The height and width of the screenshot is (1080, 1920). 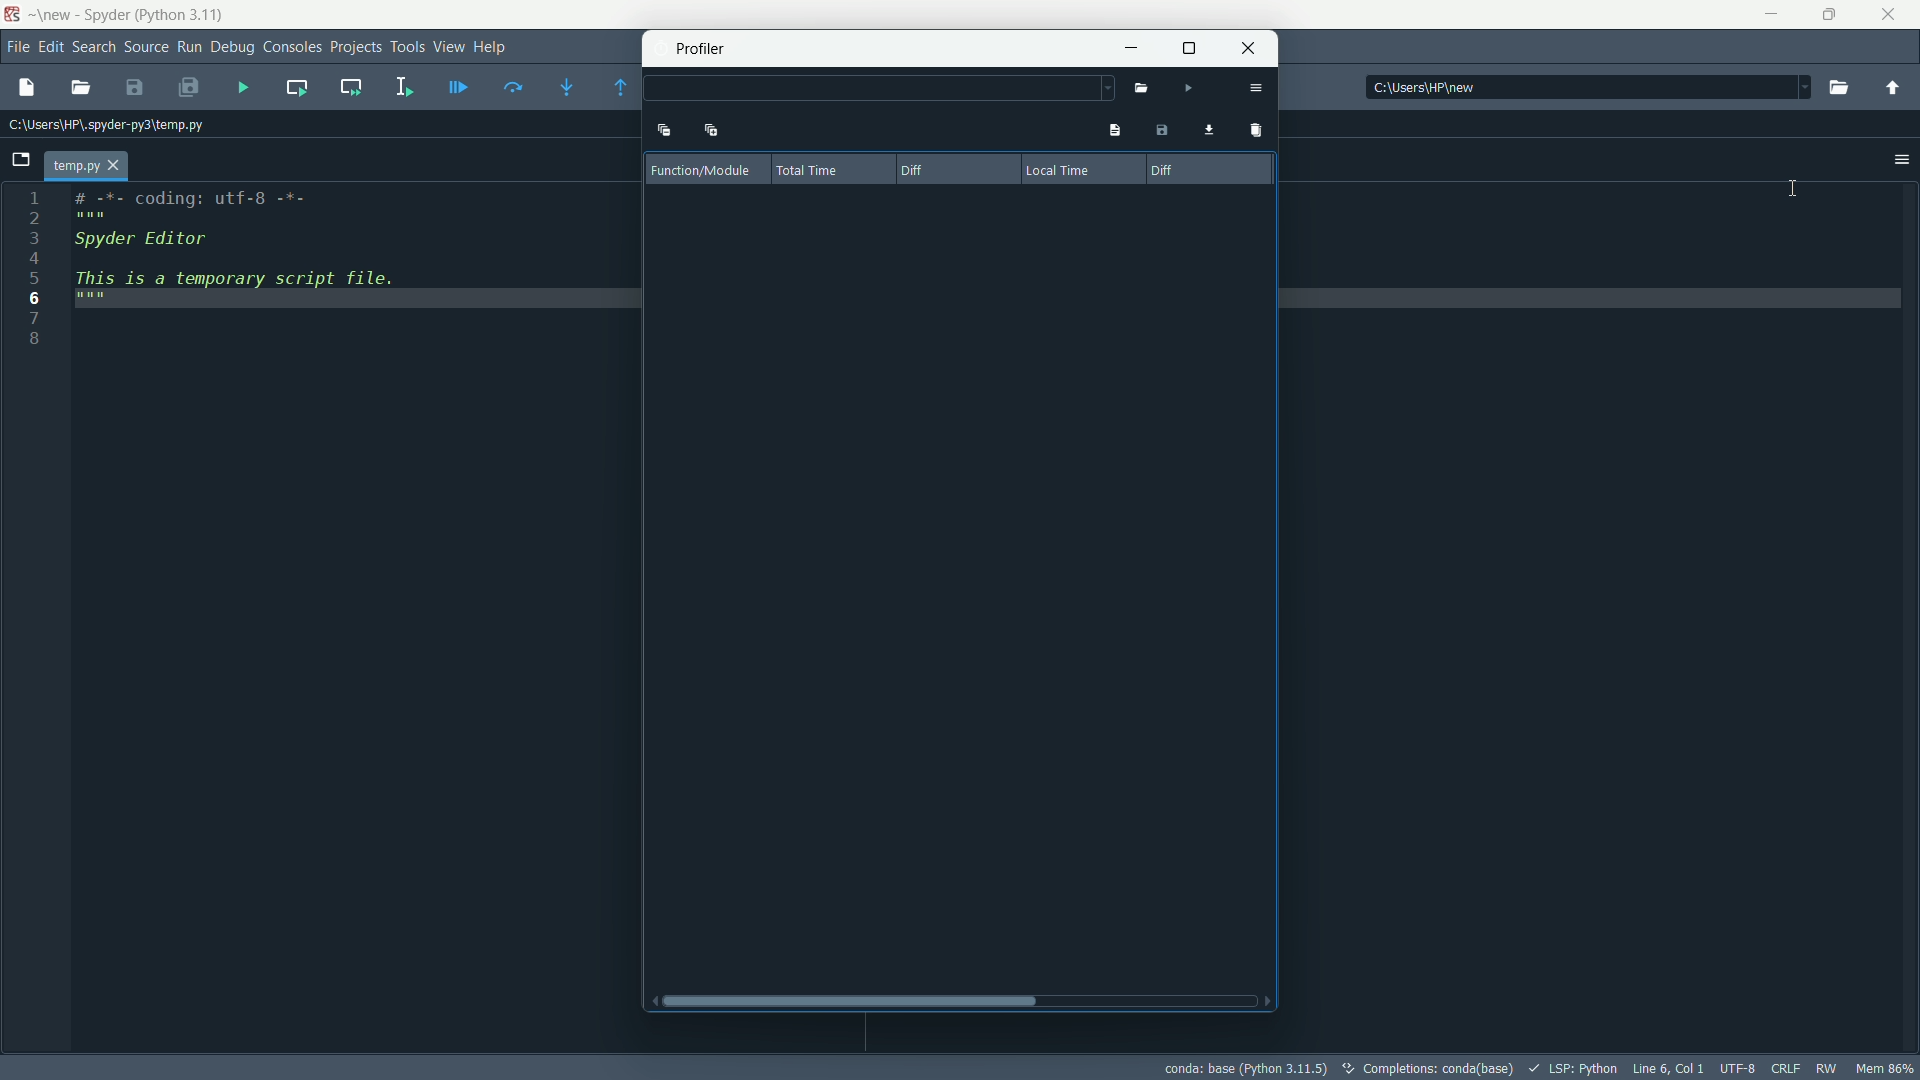 I want to click on debug menu, so click(x=231, y=48).